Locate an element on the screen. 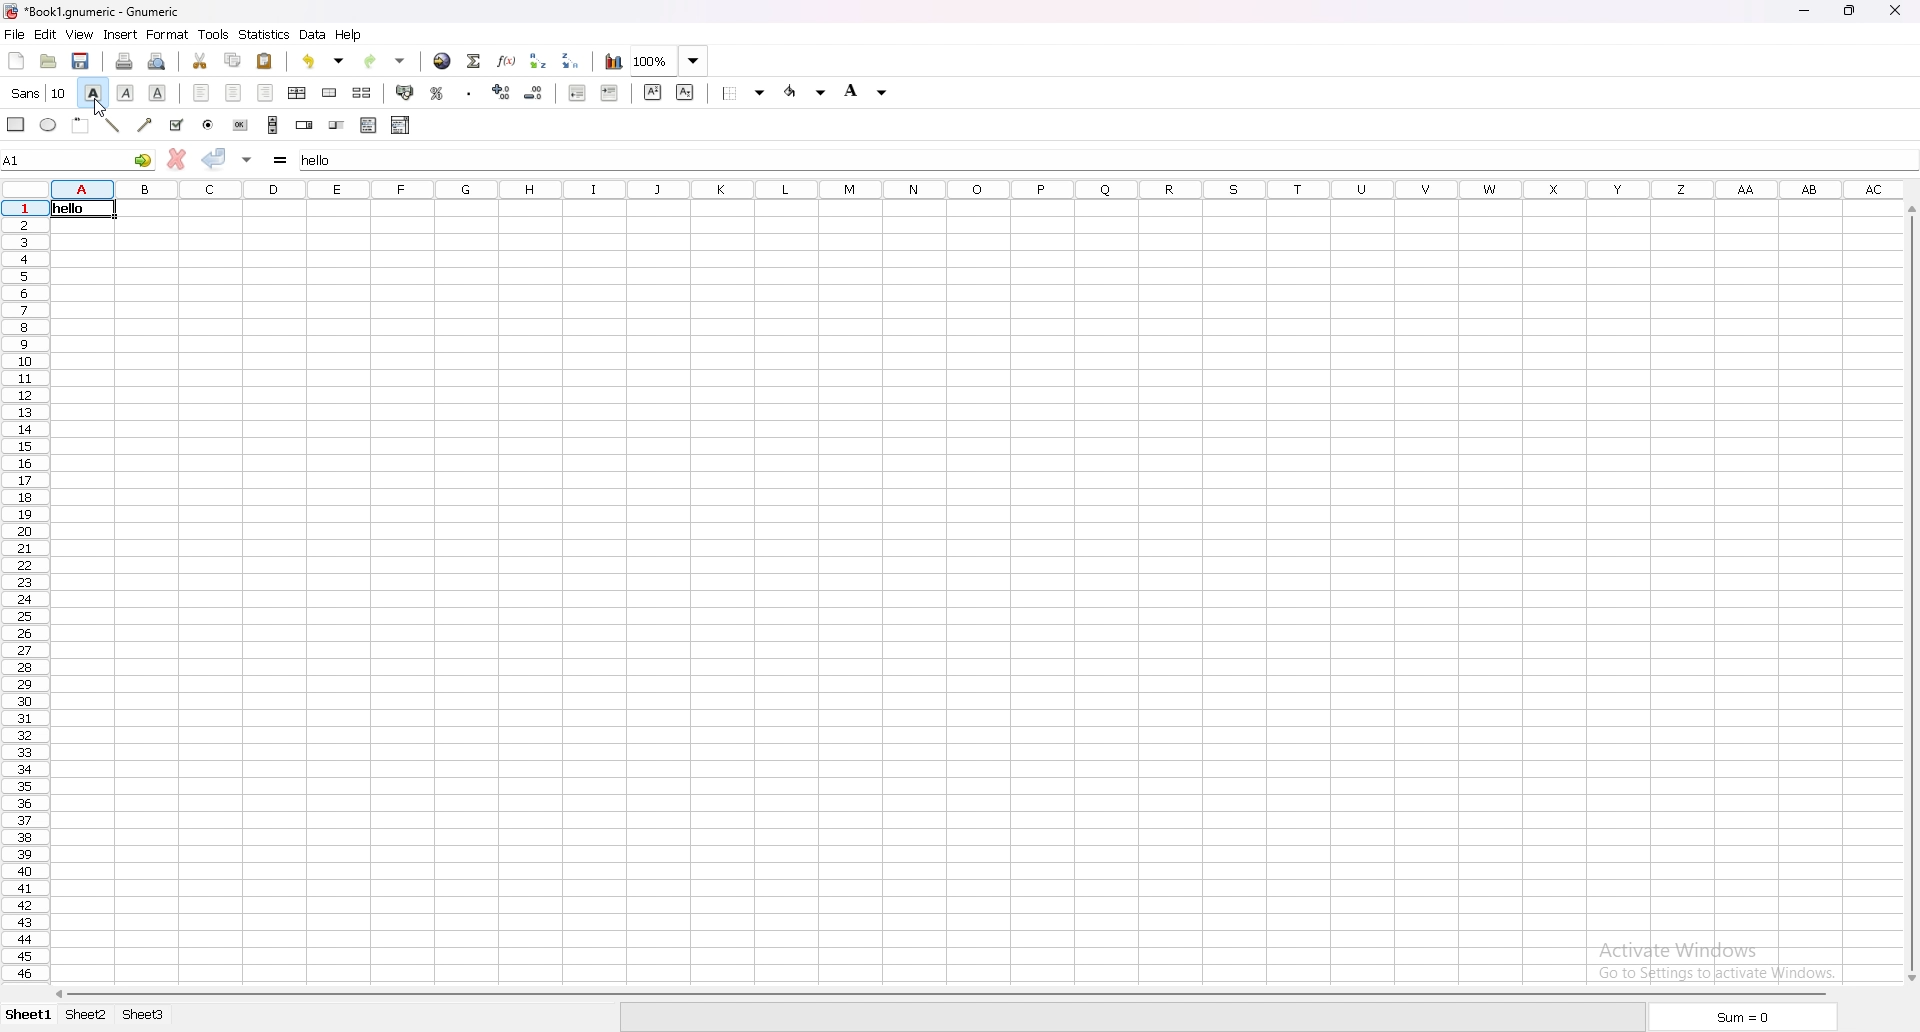 This screenshot has width=1920, height=1032. bold is located at coordinates (95, 93).